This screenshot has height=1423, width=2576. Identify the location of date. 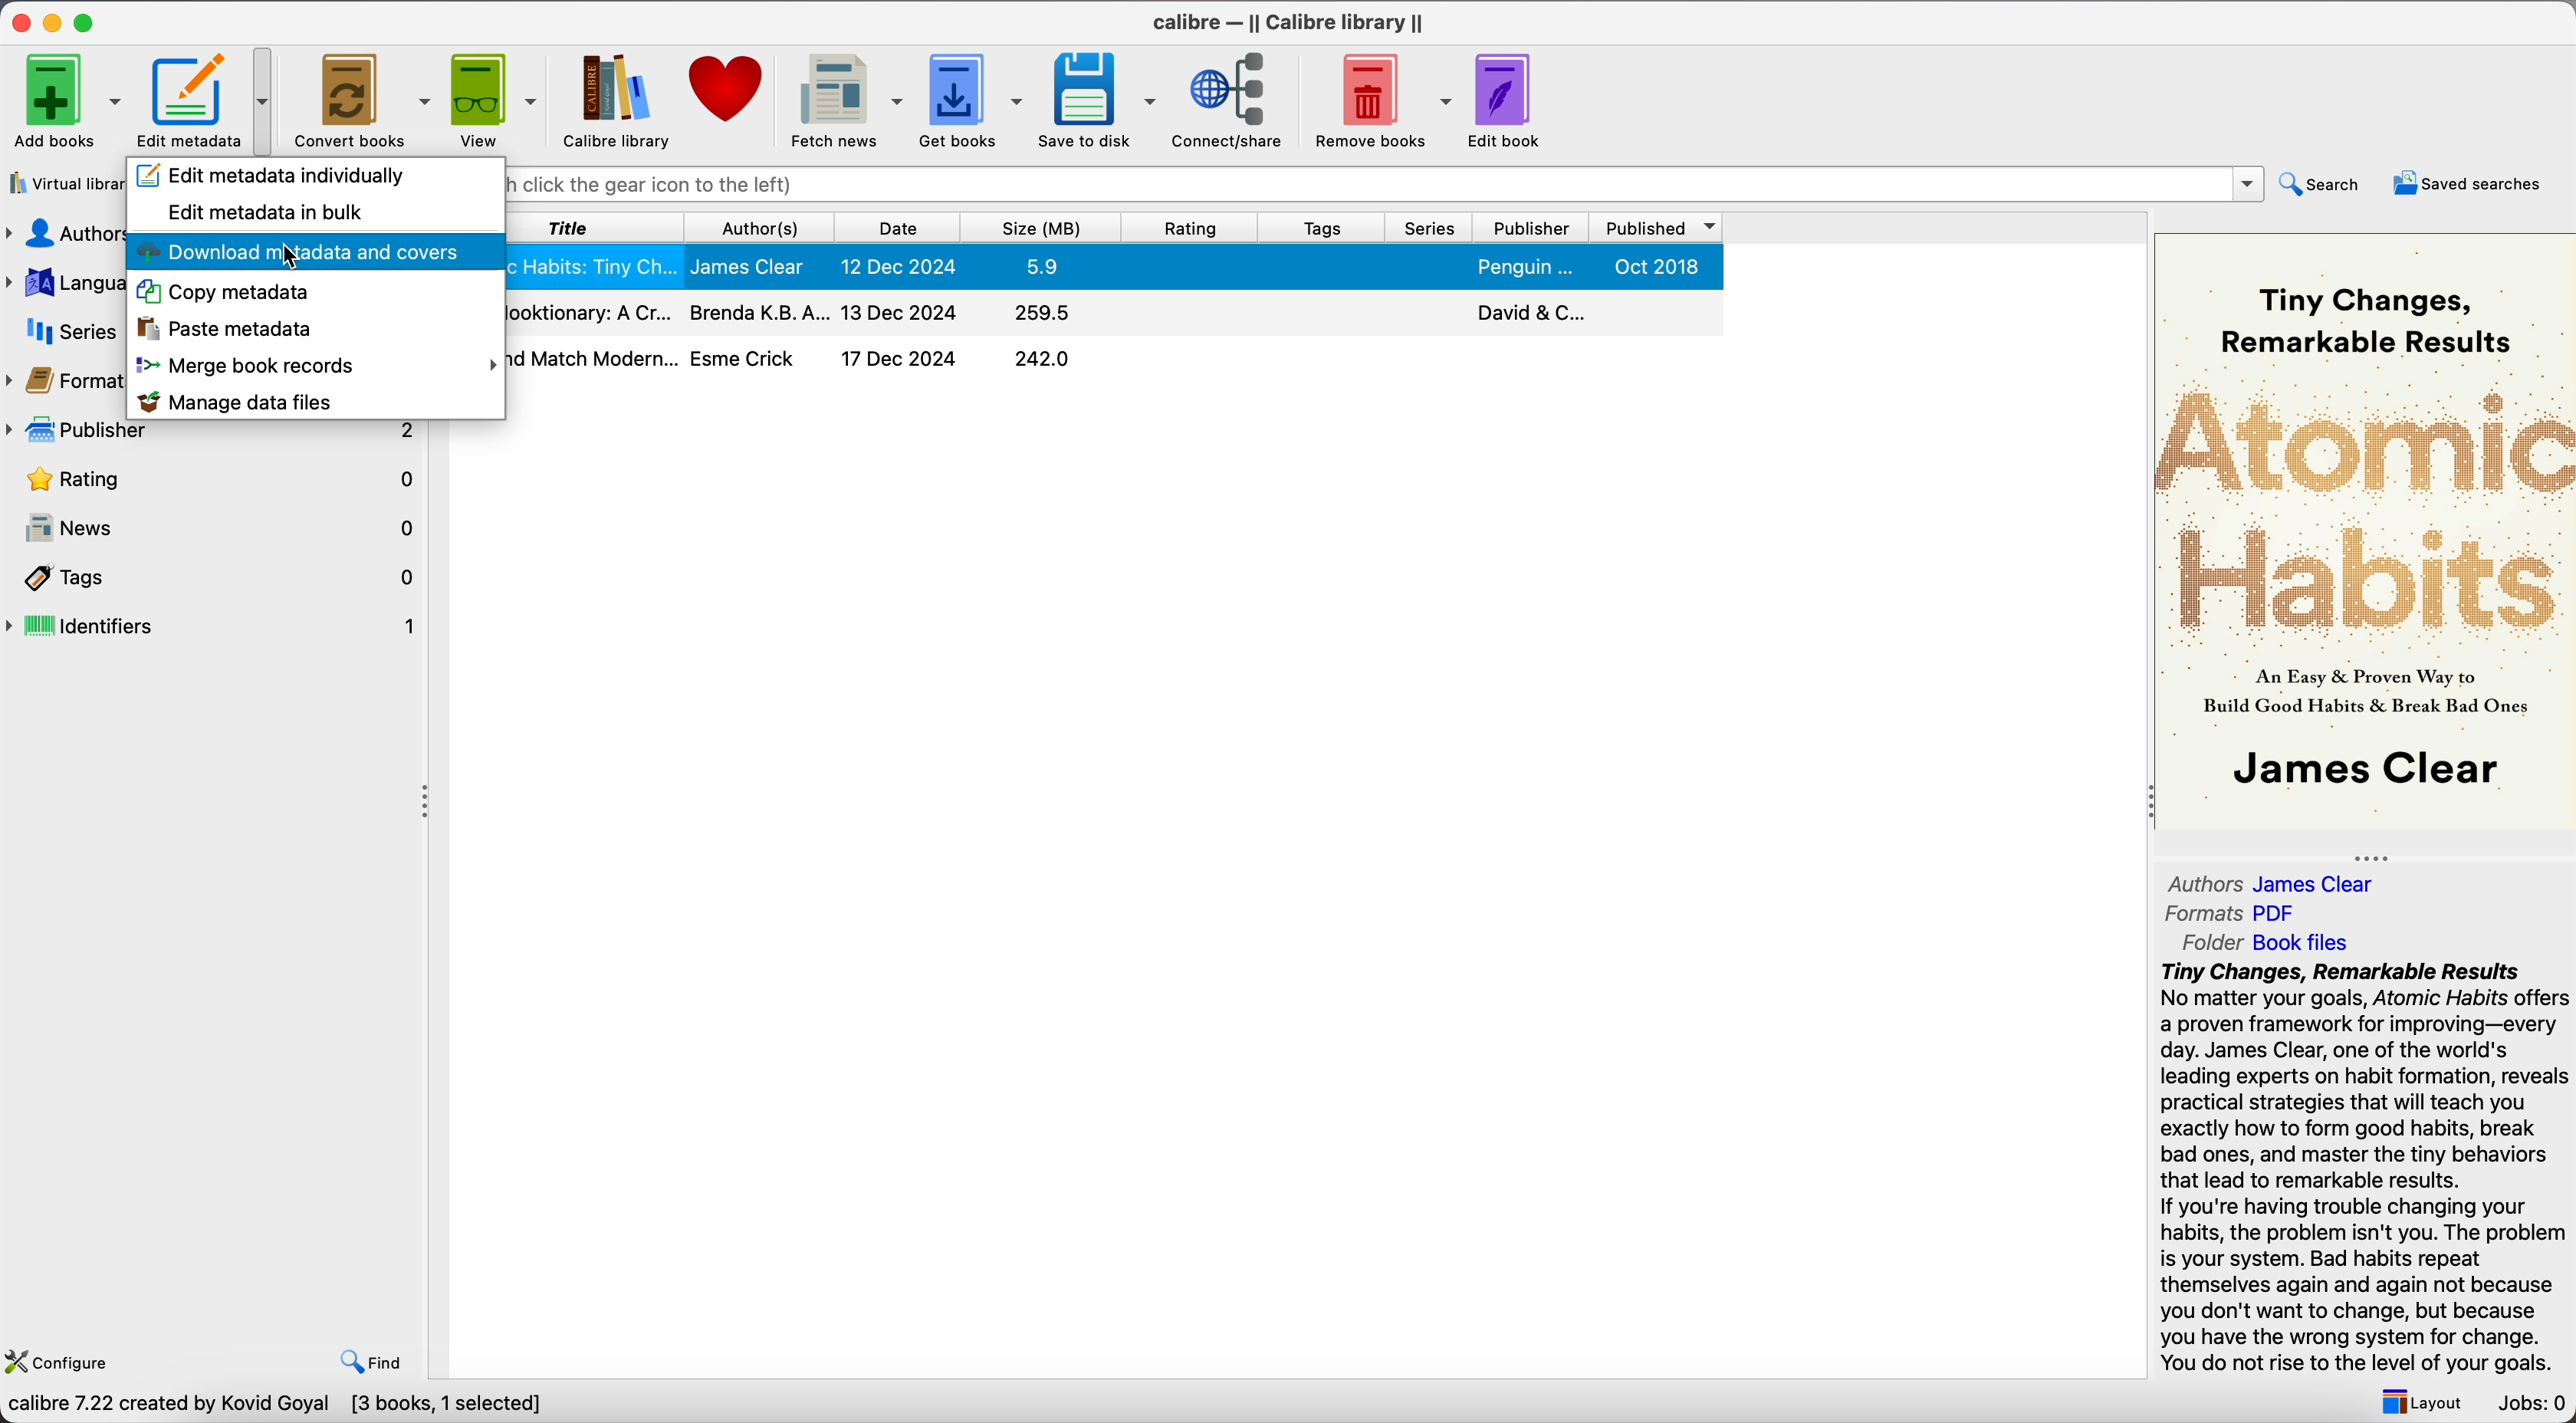
(897, 227).